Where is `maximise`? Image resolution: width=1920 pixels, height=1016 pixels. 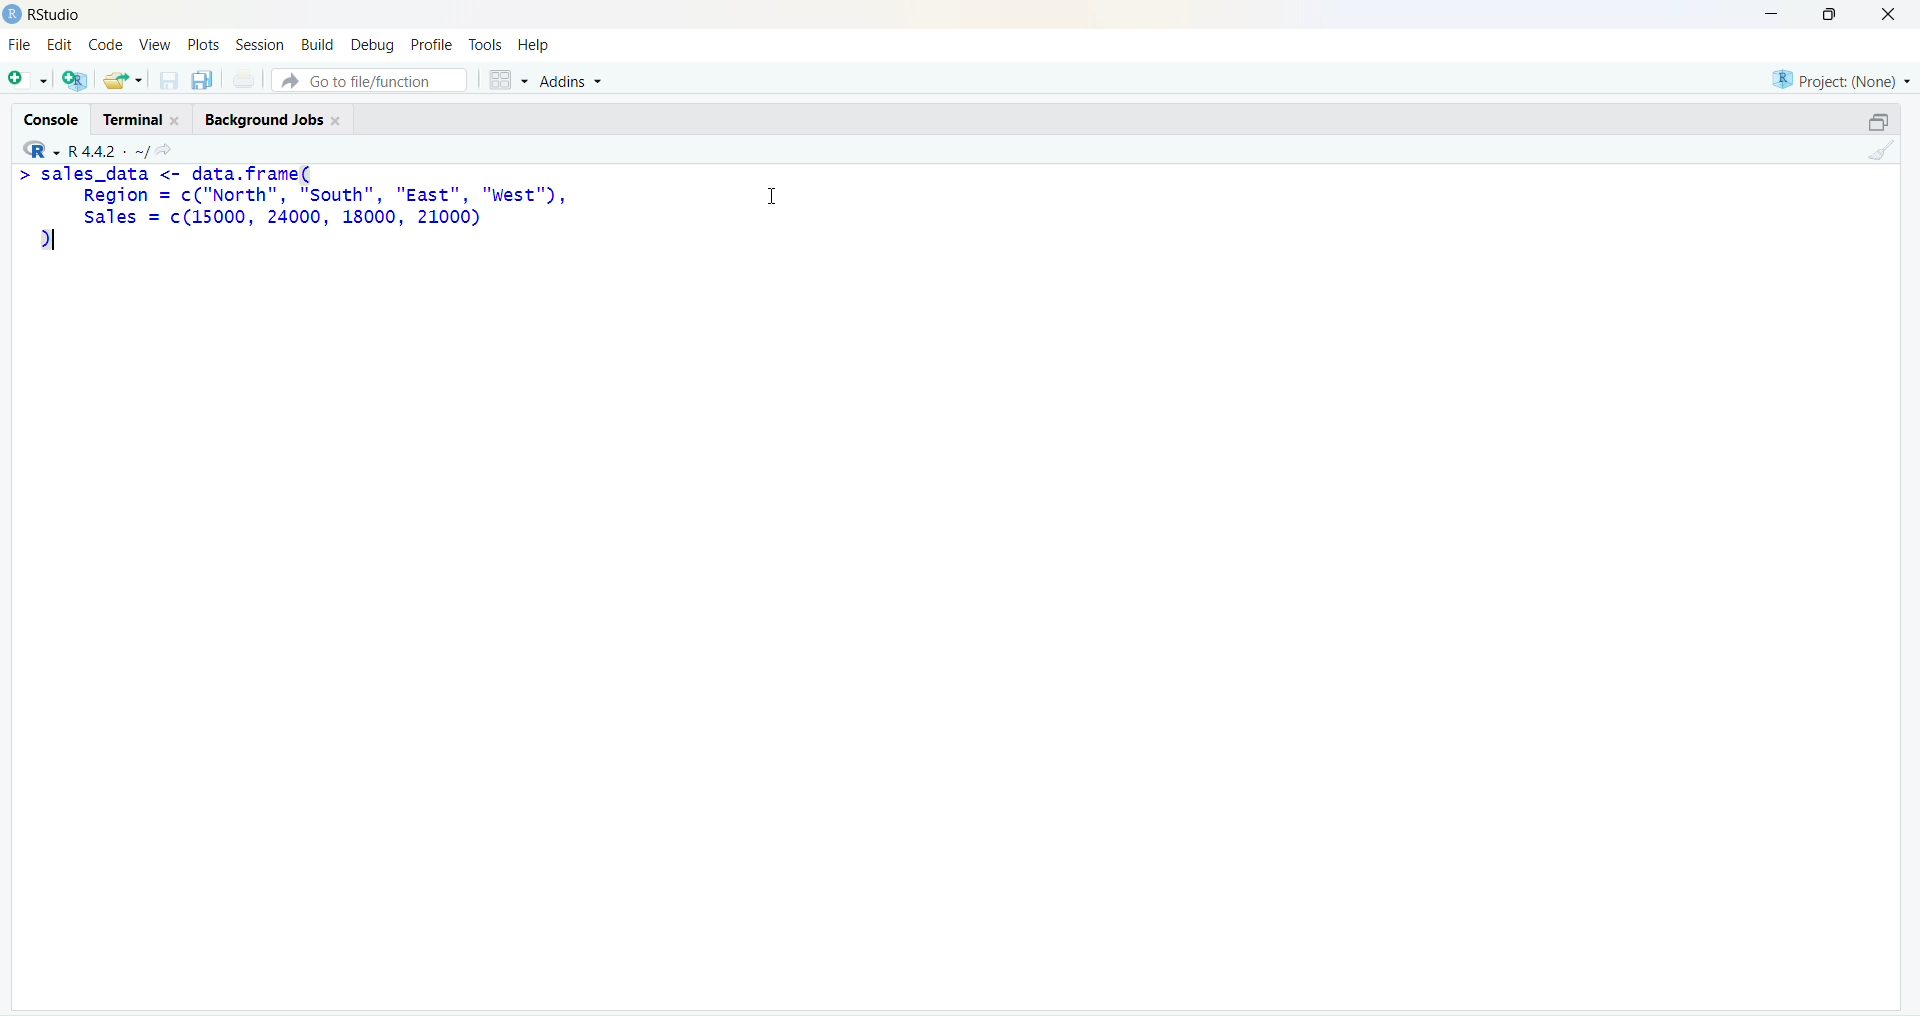
maximise is located at coordinates (1868, 120).